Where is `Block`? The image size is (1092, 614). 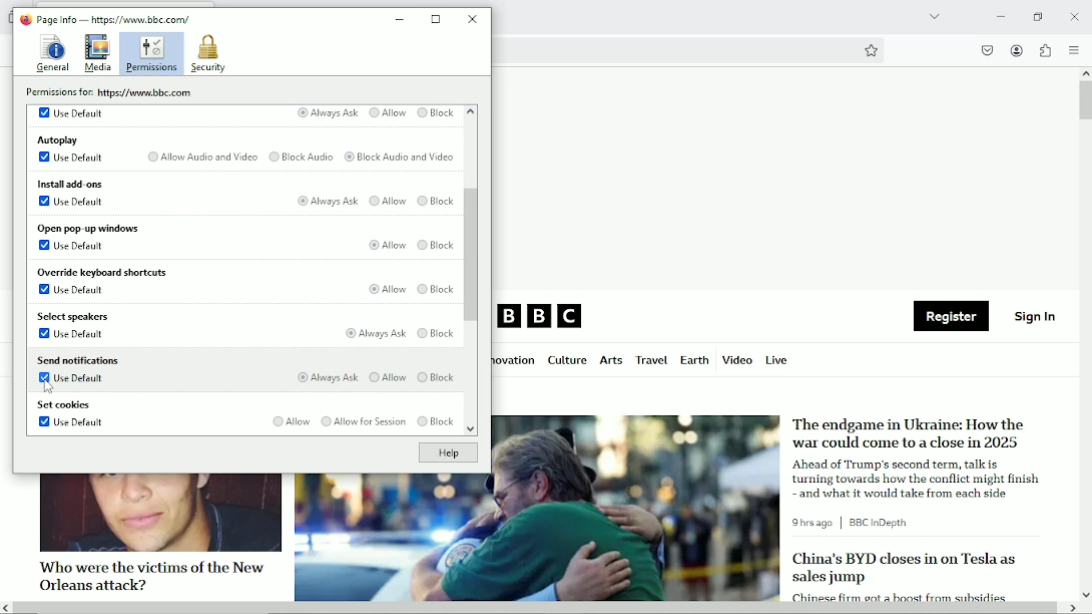 Block is located at coordinates (435, 422).